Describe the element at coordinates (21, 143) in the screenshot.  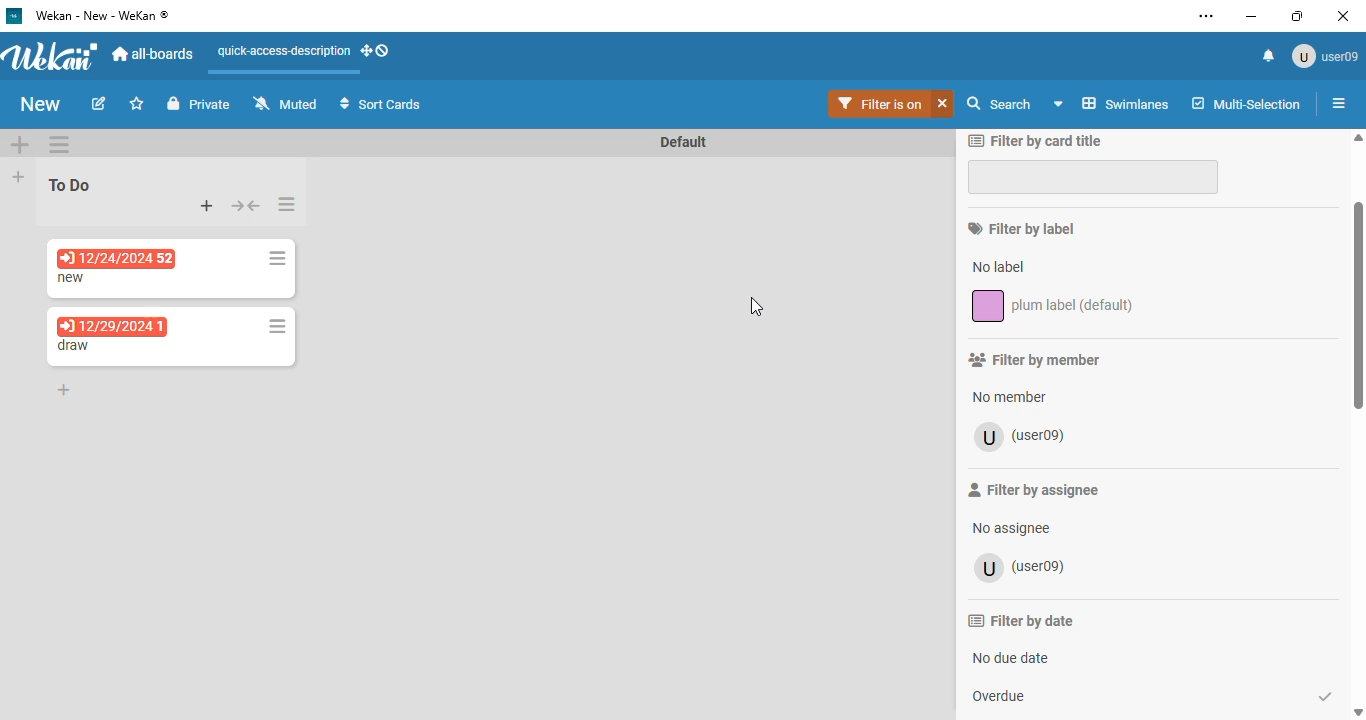
I see `add swimlane` at that location.